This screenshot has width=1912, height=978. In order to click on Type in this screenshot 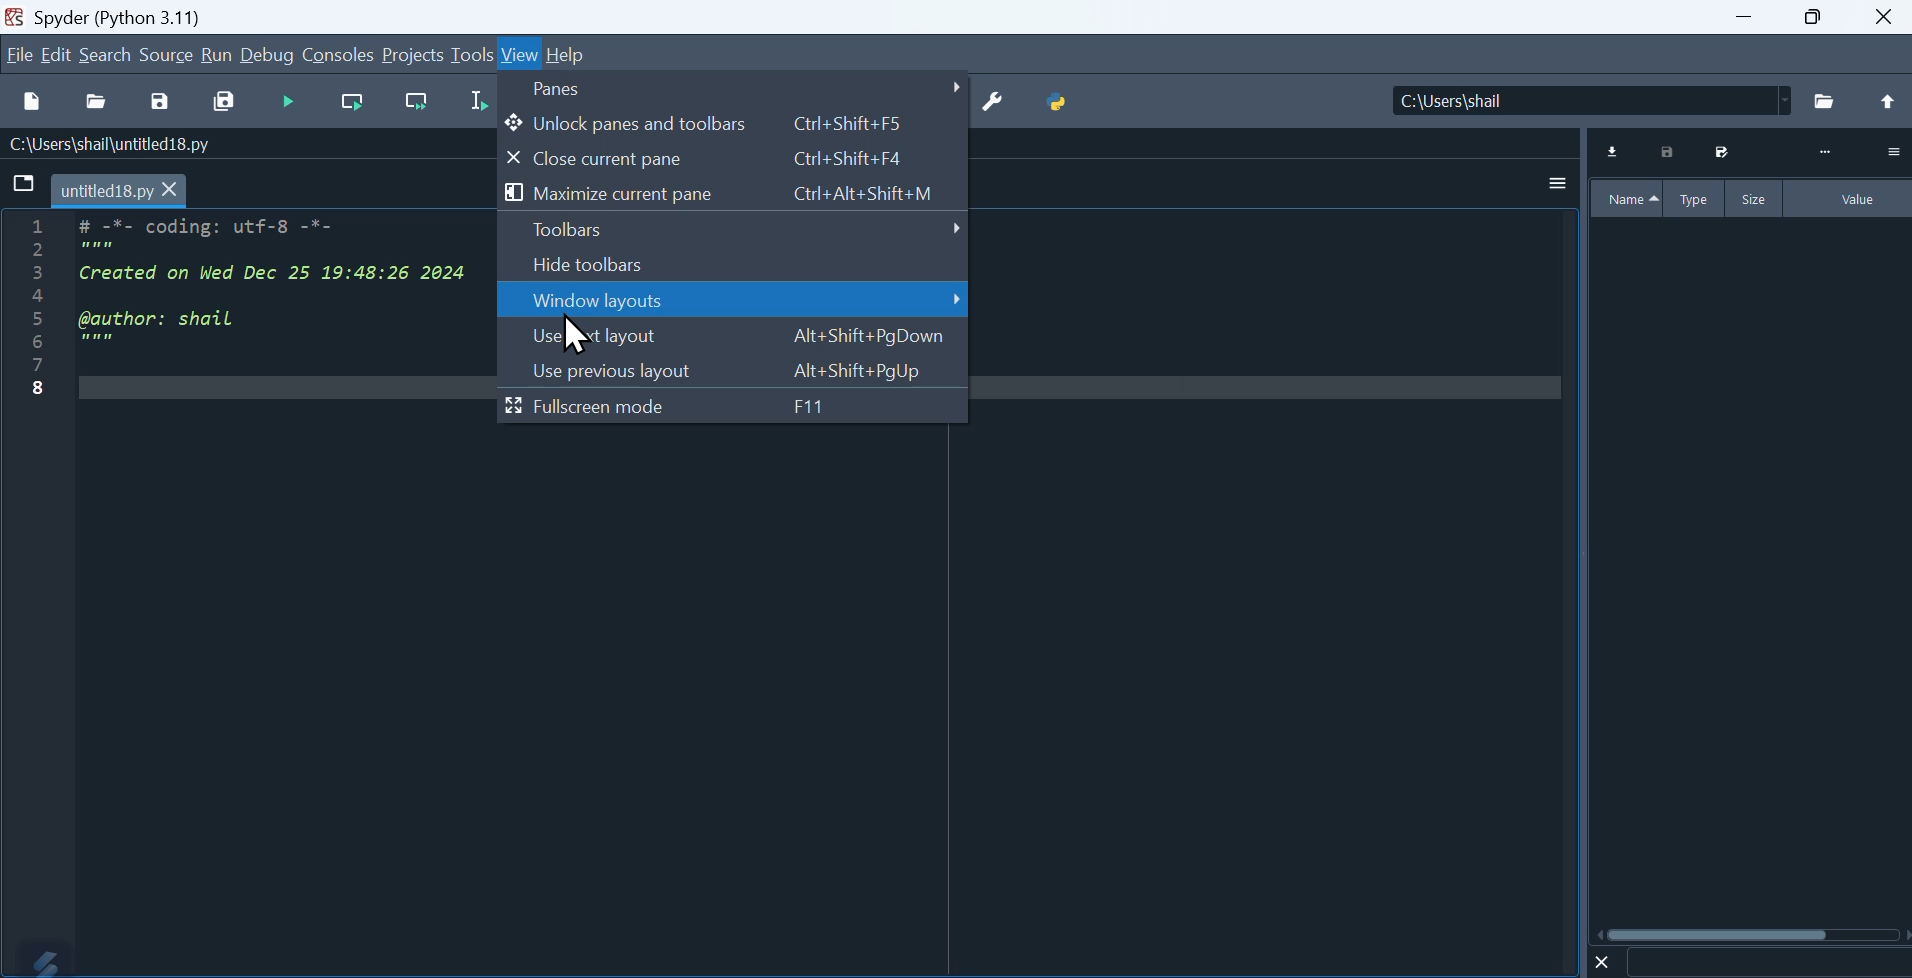, I will do `click(1697, 198)`.